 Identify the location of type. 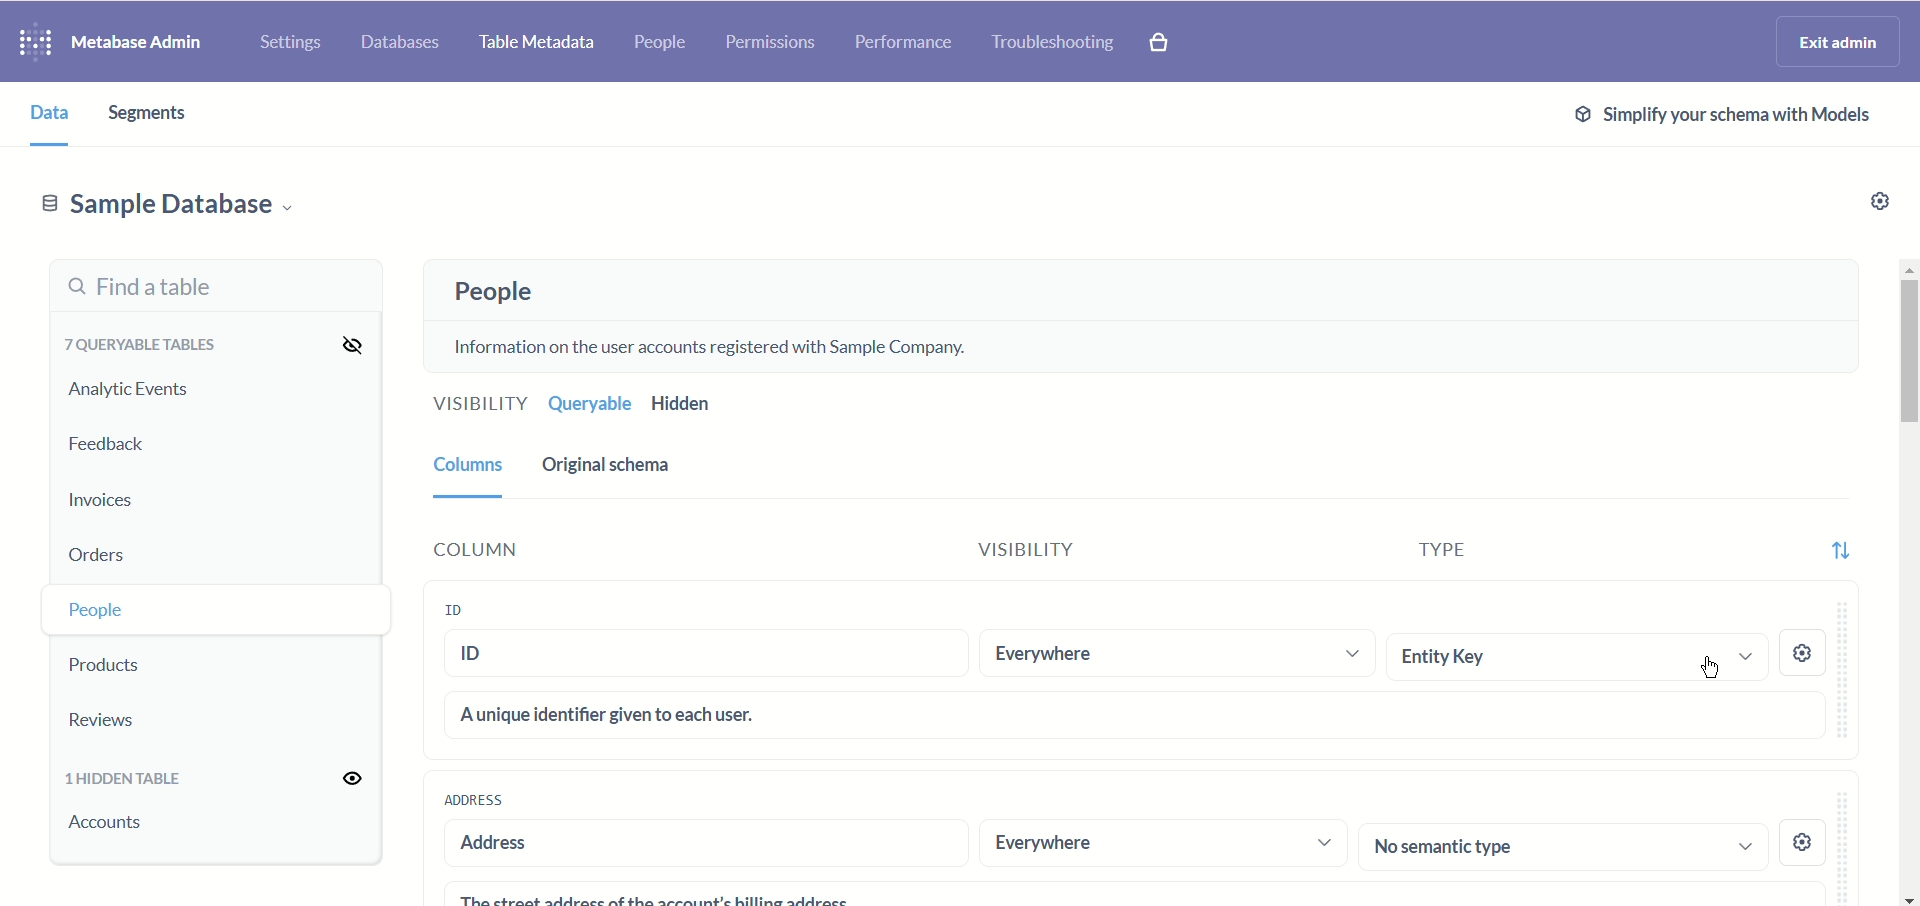
(1419, 556).